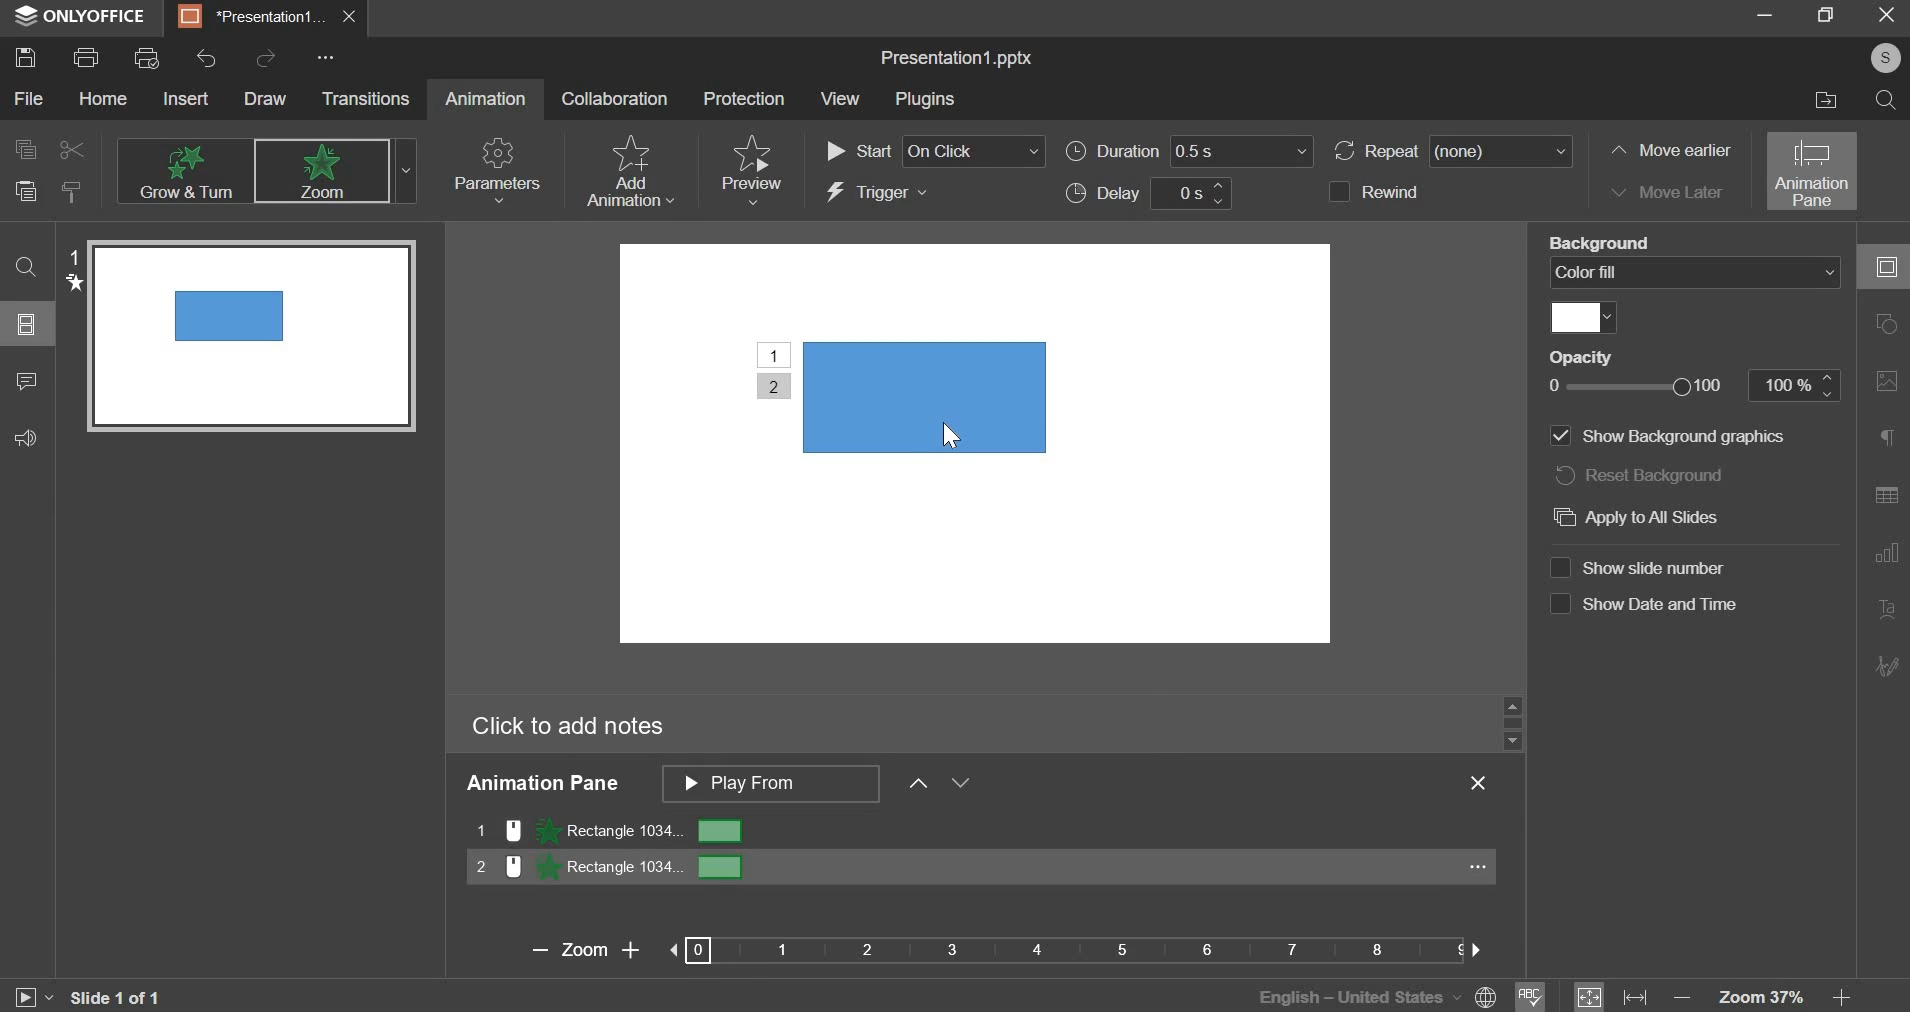 The height and width of the screenshot is (1012, 1910). I want to click on duration, so click(1193, 150).